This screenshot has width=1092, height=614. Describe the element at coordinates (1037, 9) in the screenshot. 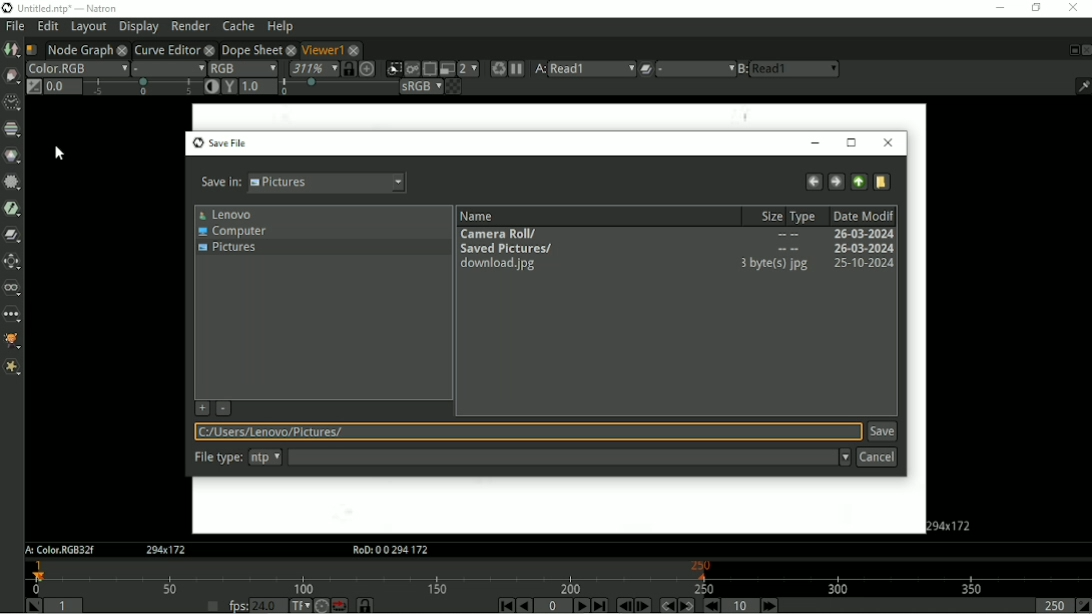

I see `Restore down` at that location.